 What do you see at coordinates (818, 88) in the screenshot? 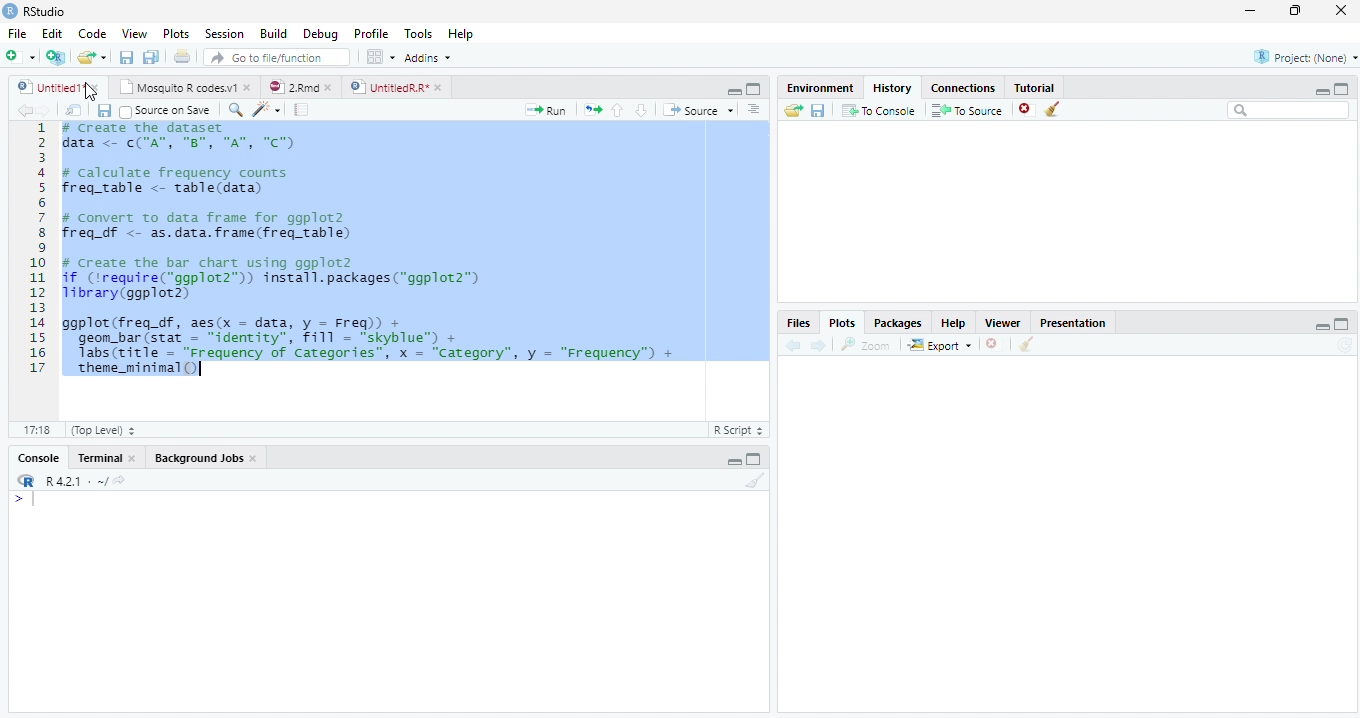
I see `Environment` at bounding box center [818, 88].